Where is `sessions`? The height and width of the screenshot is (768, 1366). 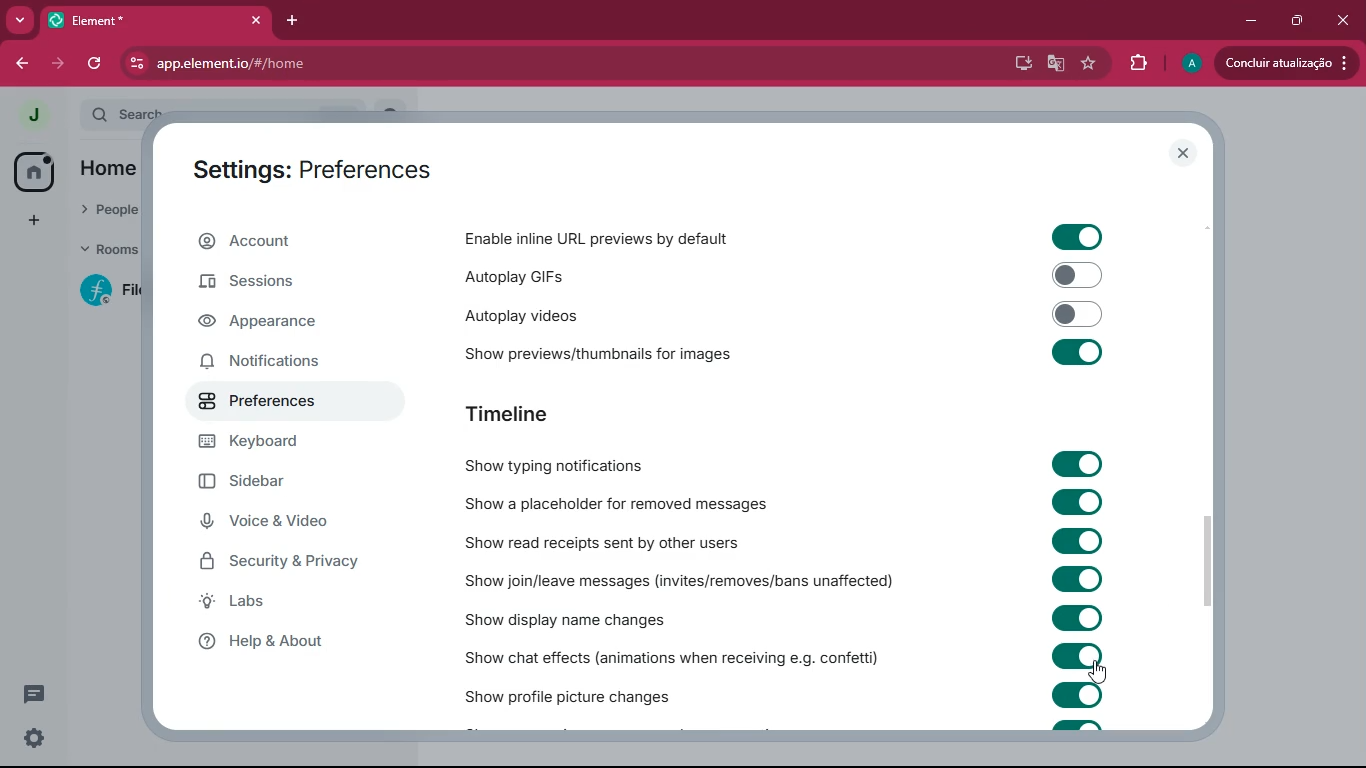
sessions is located at coordinates (273, 287).